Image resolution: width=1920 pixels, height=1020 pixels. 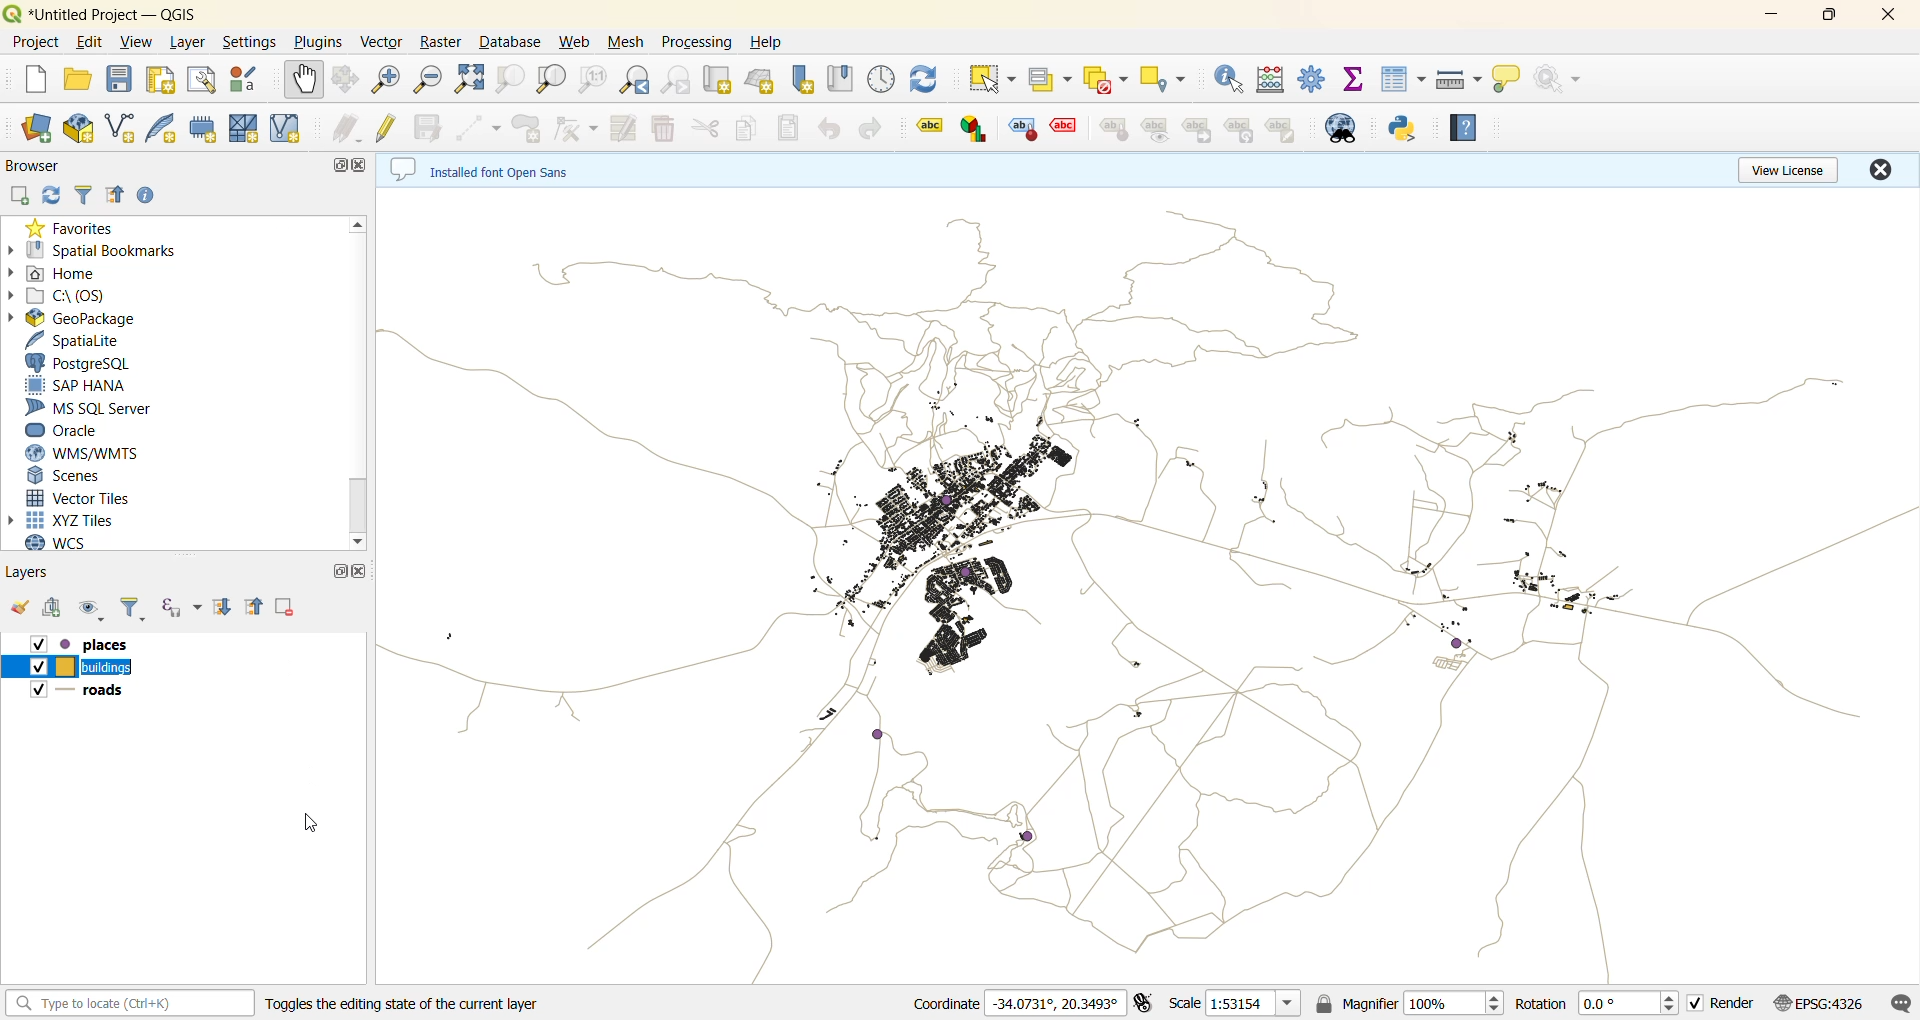 I want to click on save edits, so click(x=433, y=126).